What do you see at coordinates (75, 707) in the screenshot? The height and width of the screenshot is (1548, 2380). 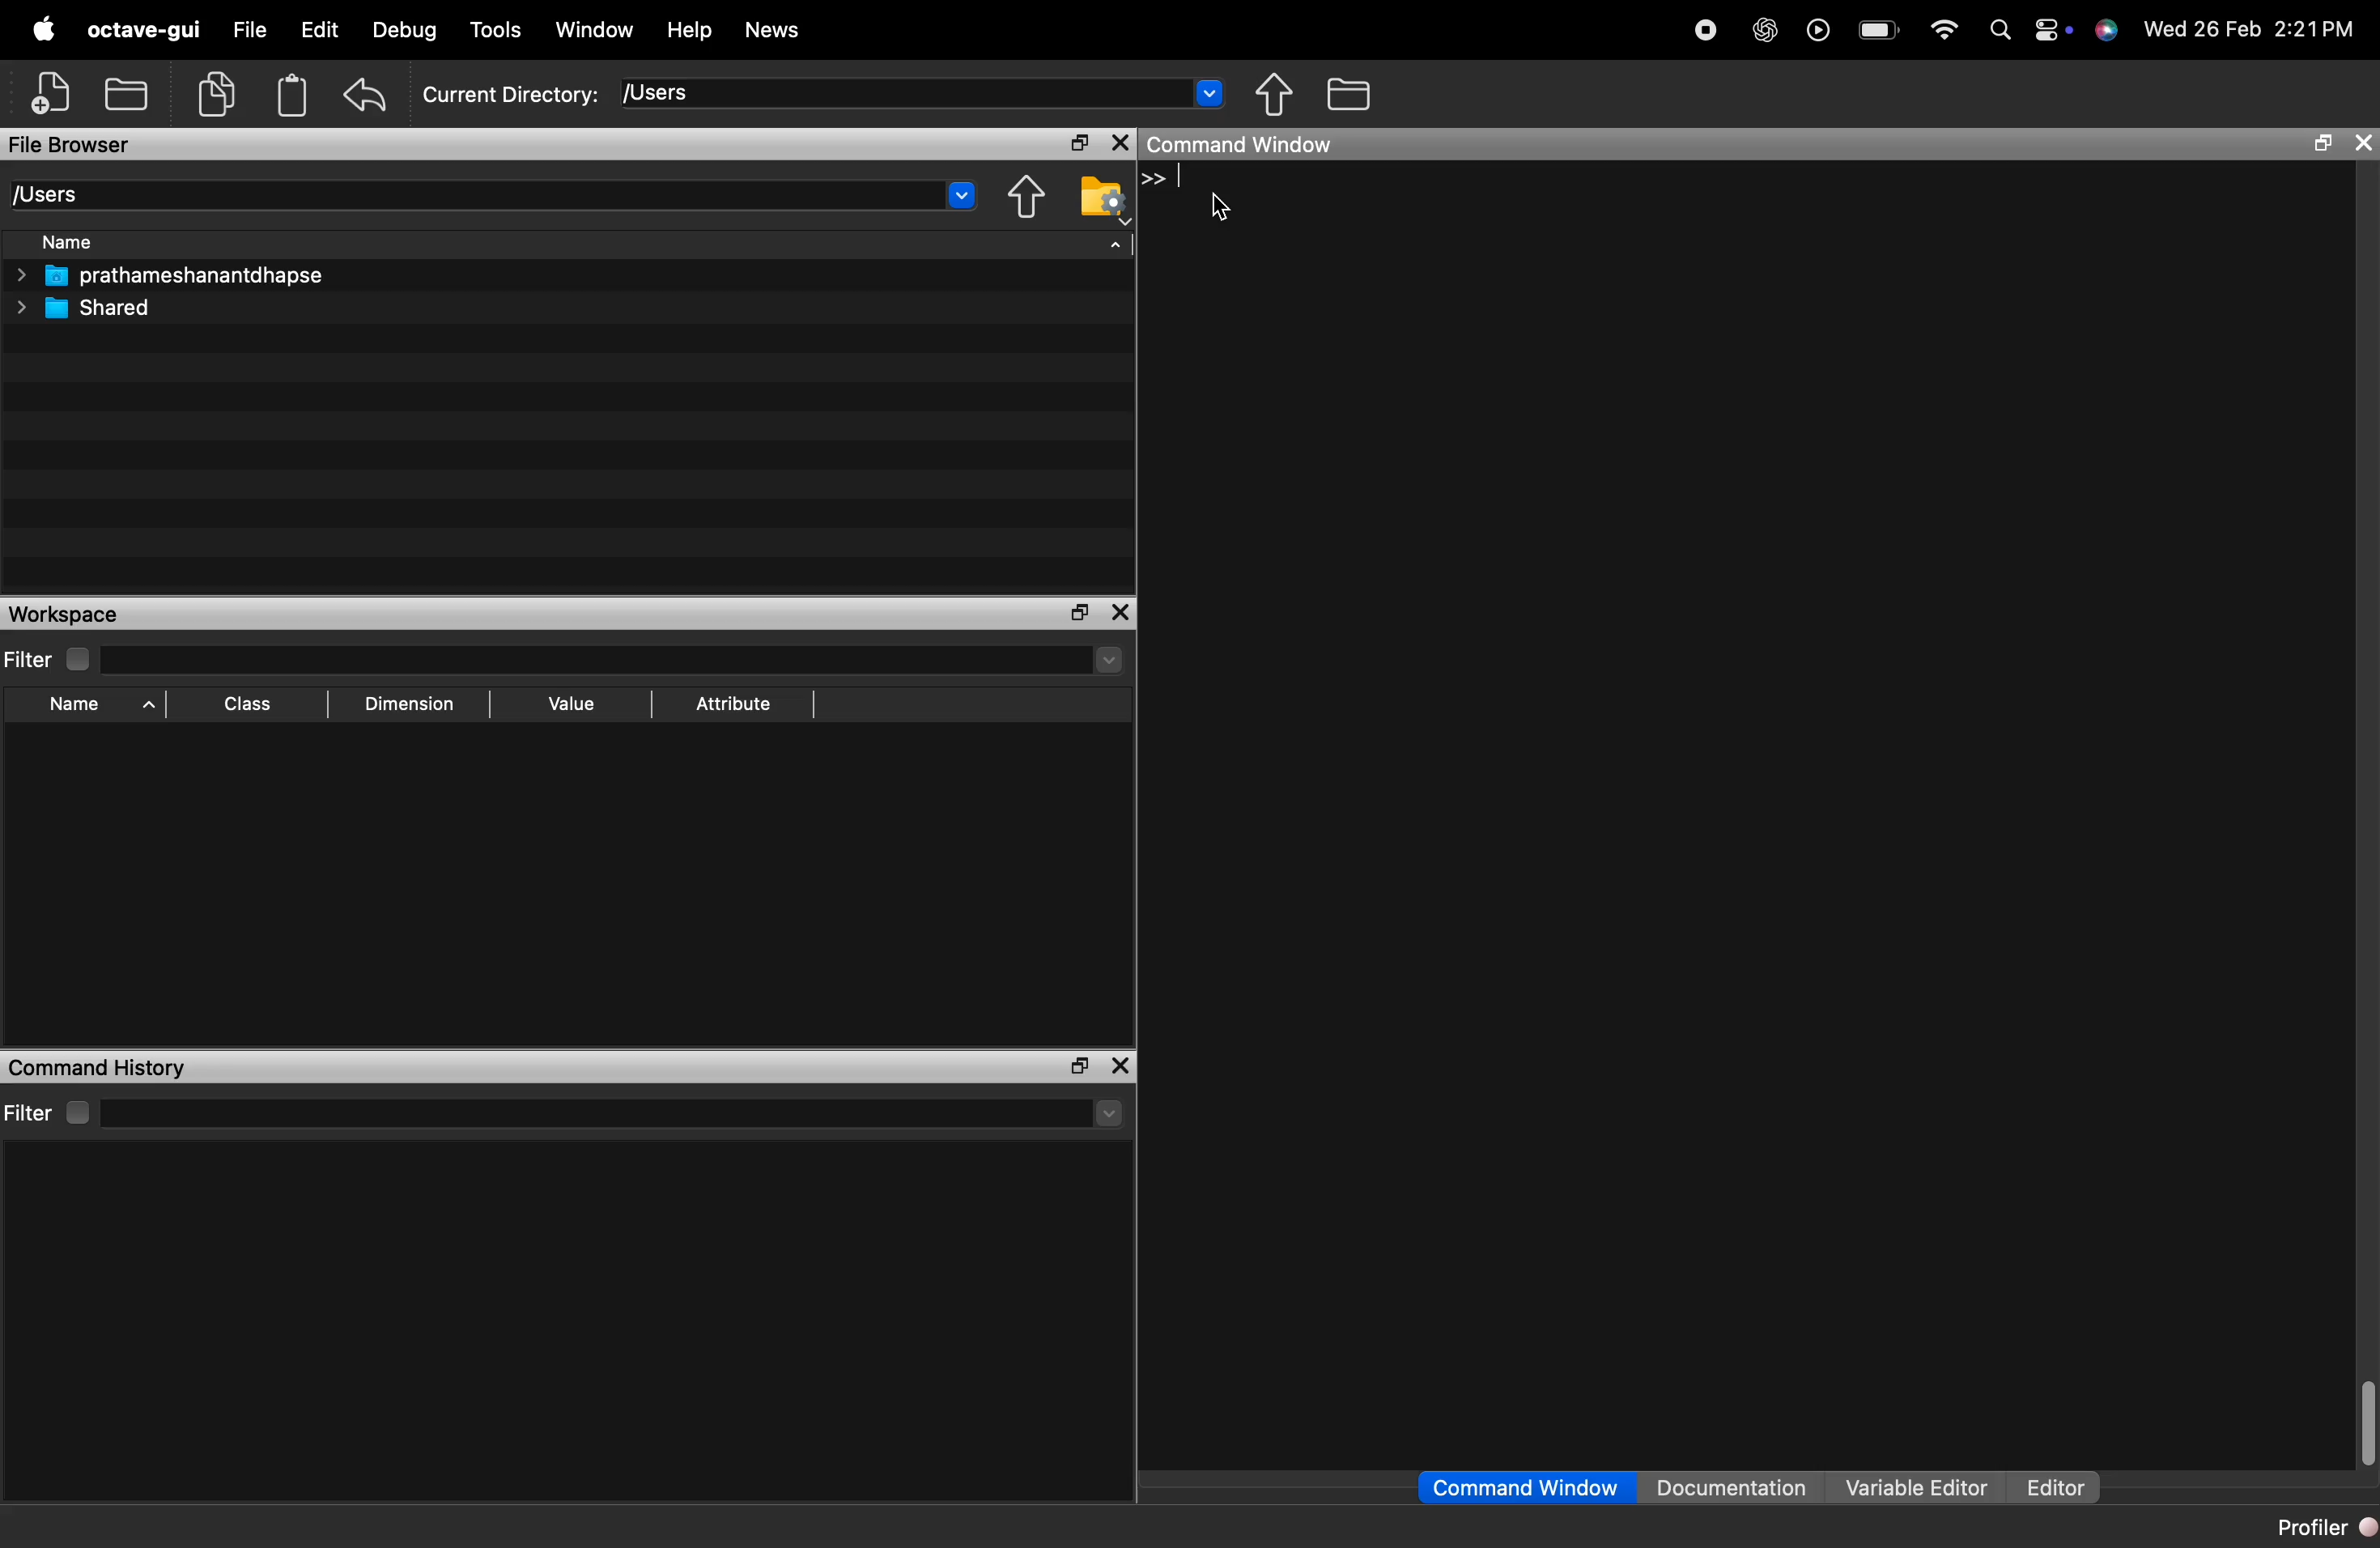 I see `Name` at bounding box center [75, 707].